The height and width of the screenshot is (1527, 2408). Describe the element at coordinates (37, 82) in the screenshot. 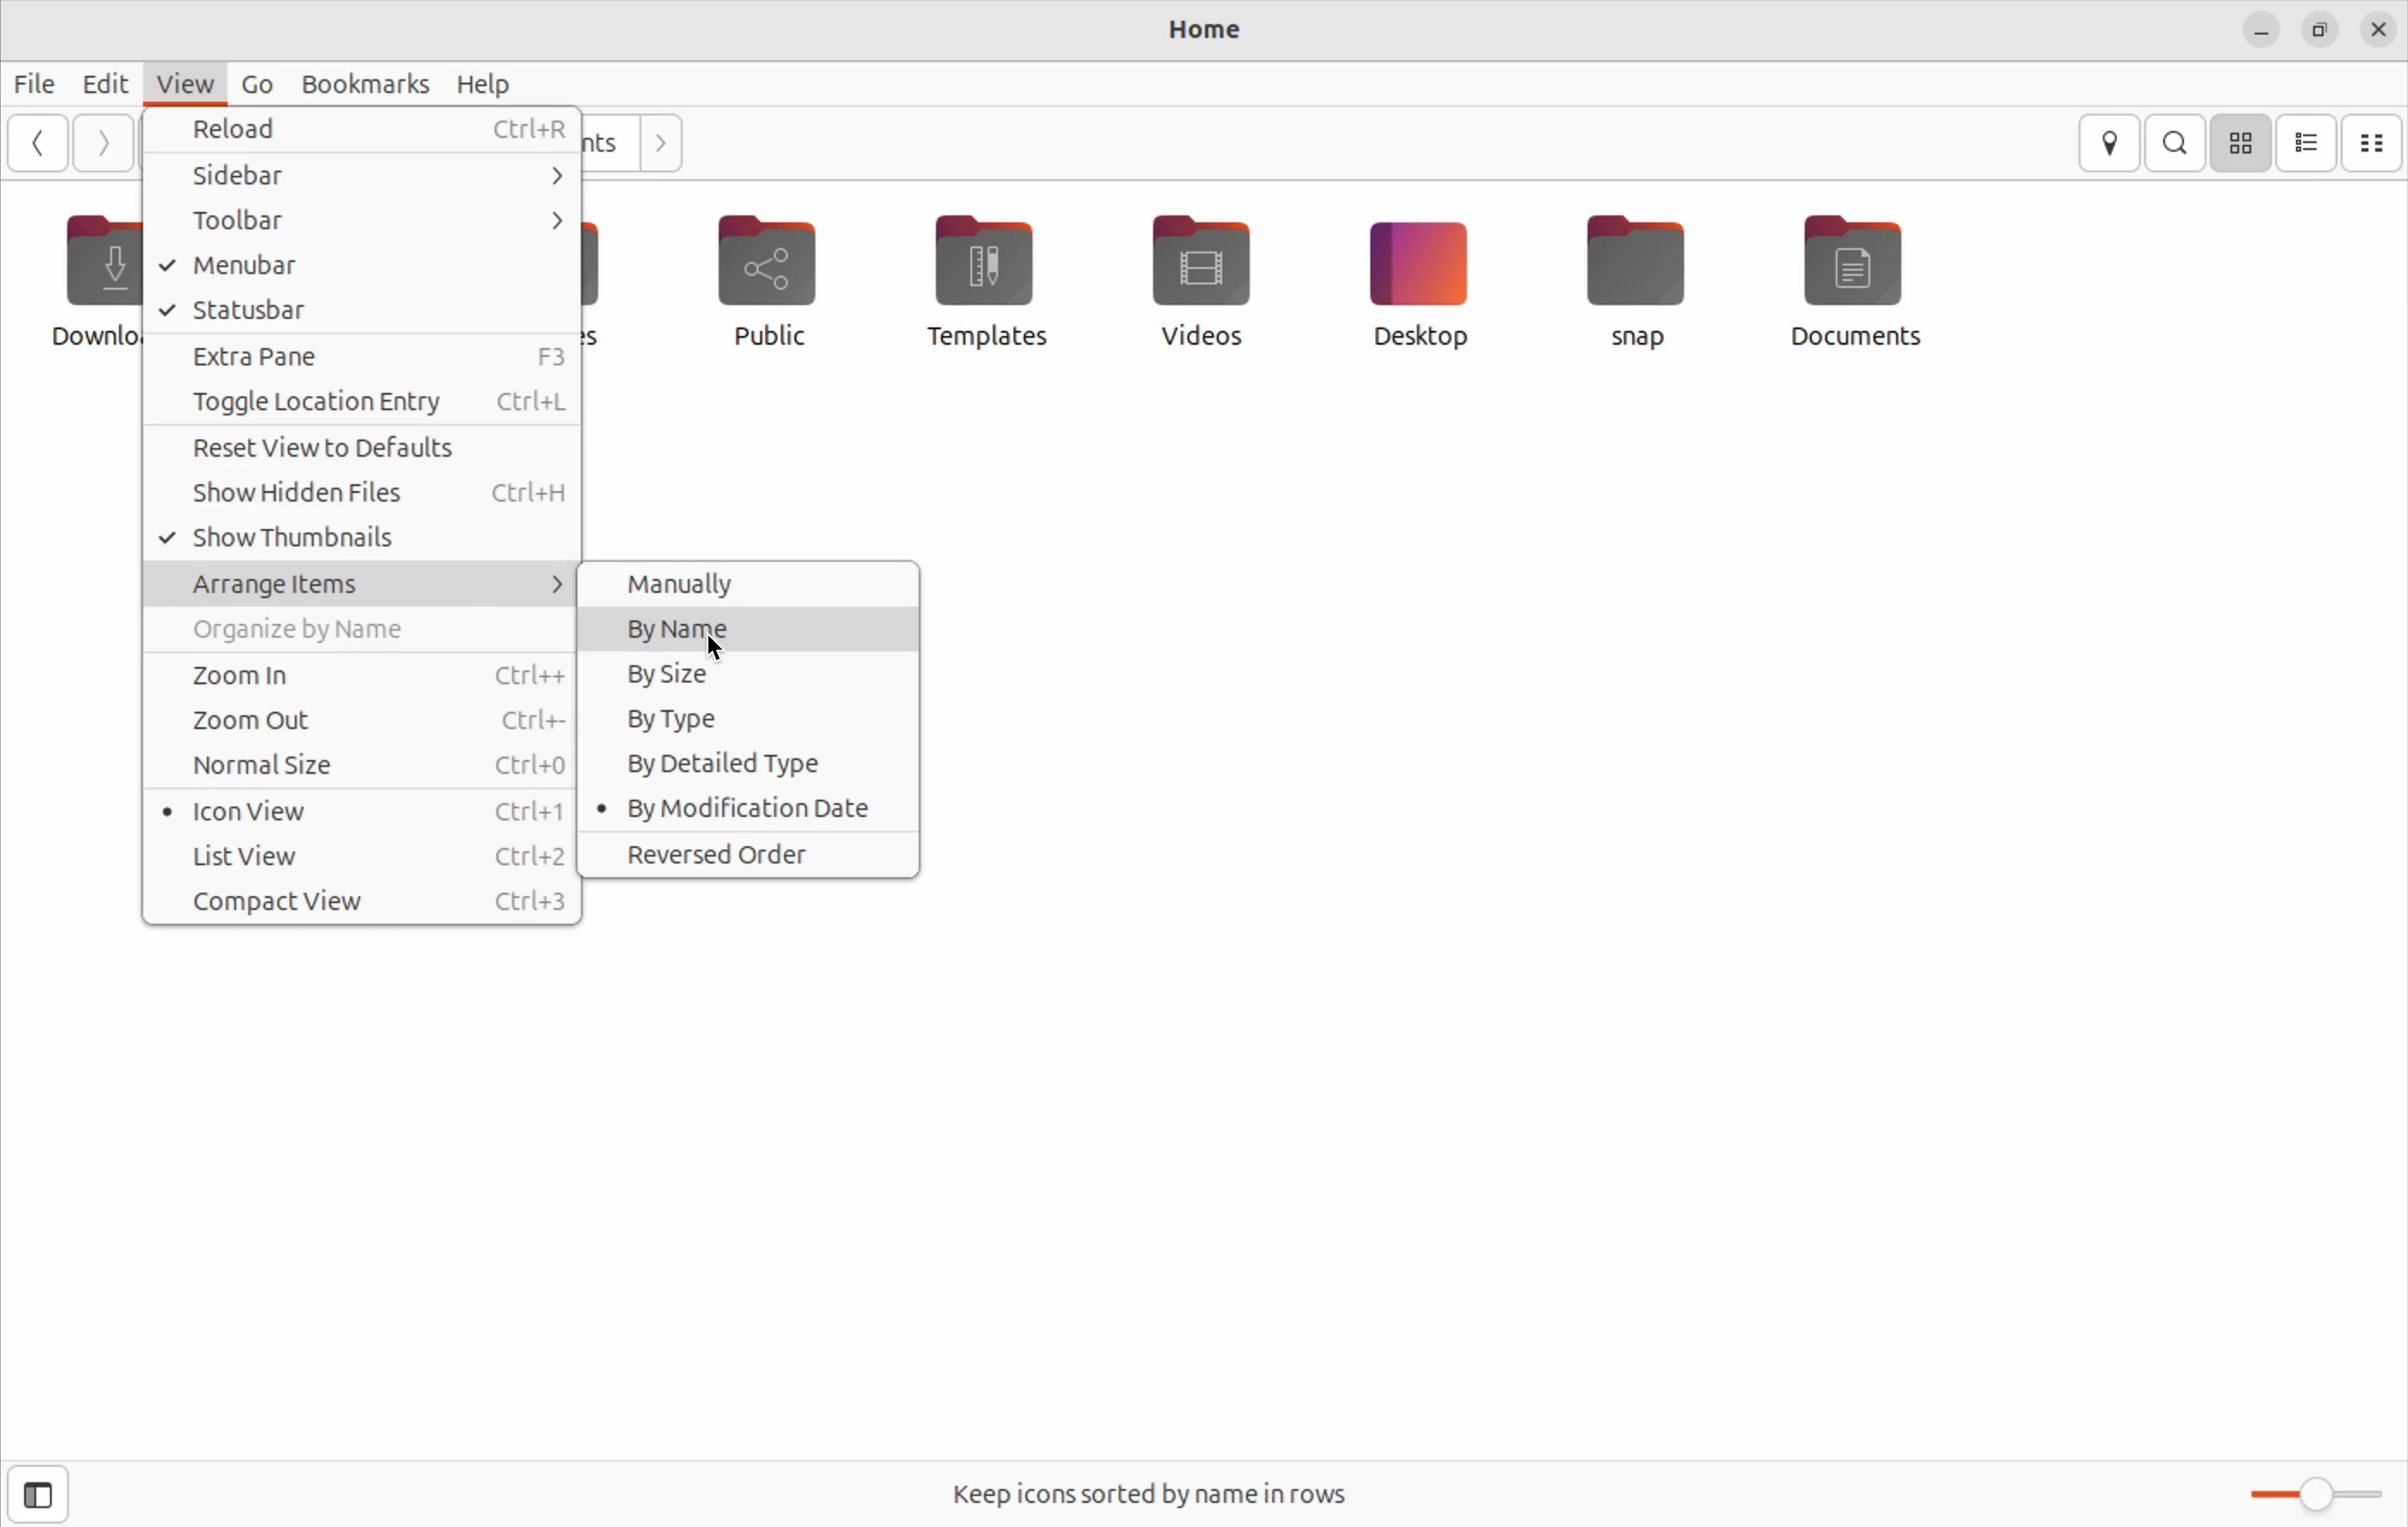

I see `file` at that location.